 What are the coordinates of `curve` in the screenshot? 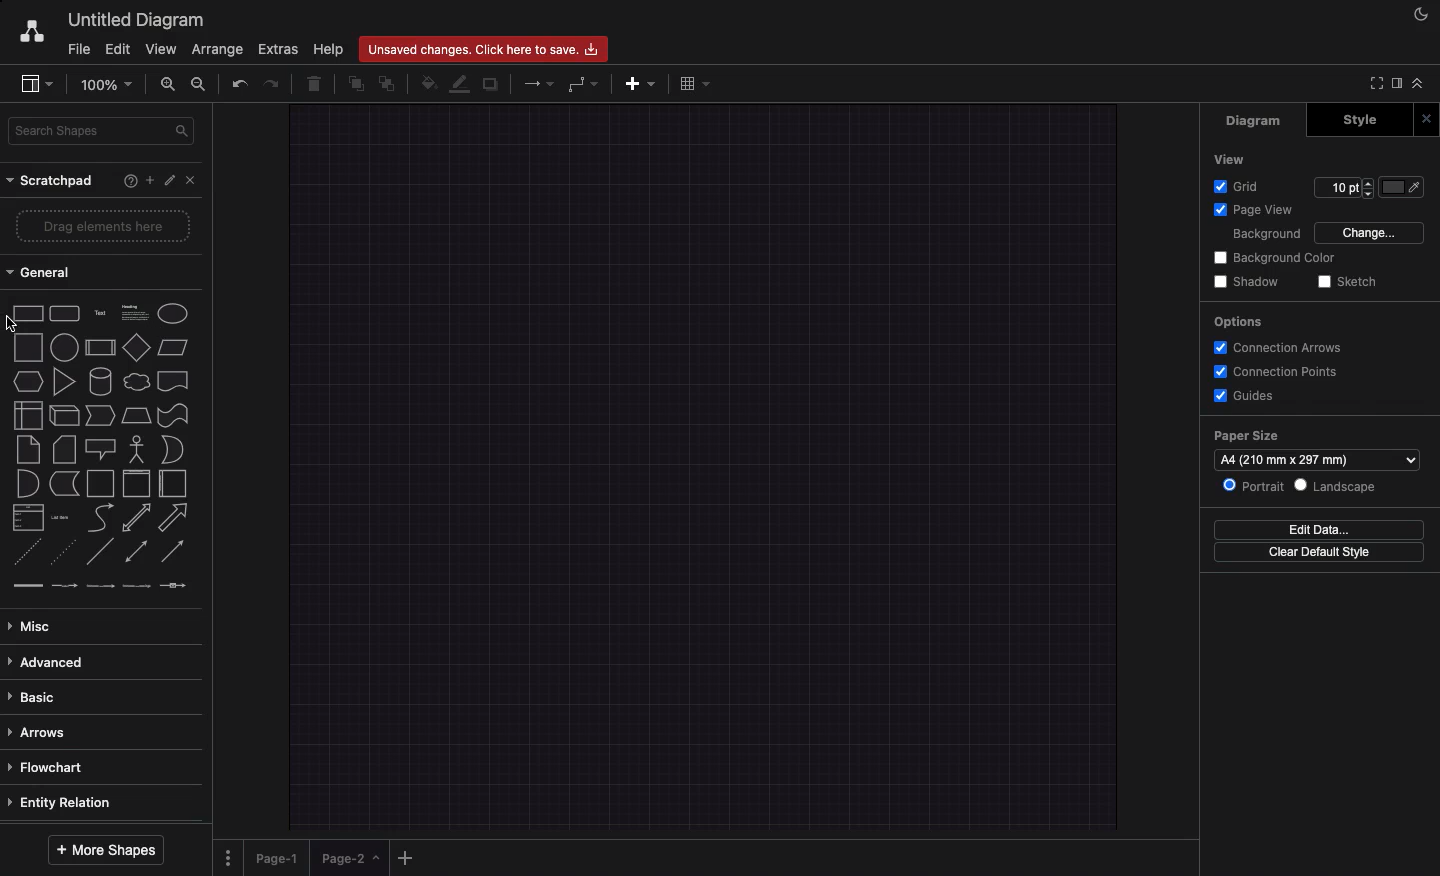 It's located at (100, 517).